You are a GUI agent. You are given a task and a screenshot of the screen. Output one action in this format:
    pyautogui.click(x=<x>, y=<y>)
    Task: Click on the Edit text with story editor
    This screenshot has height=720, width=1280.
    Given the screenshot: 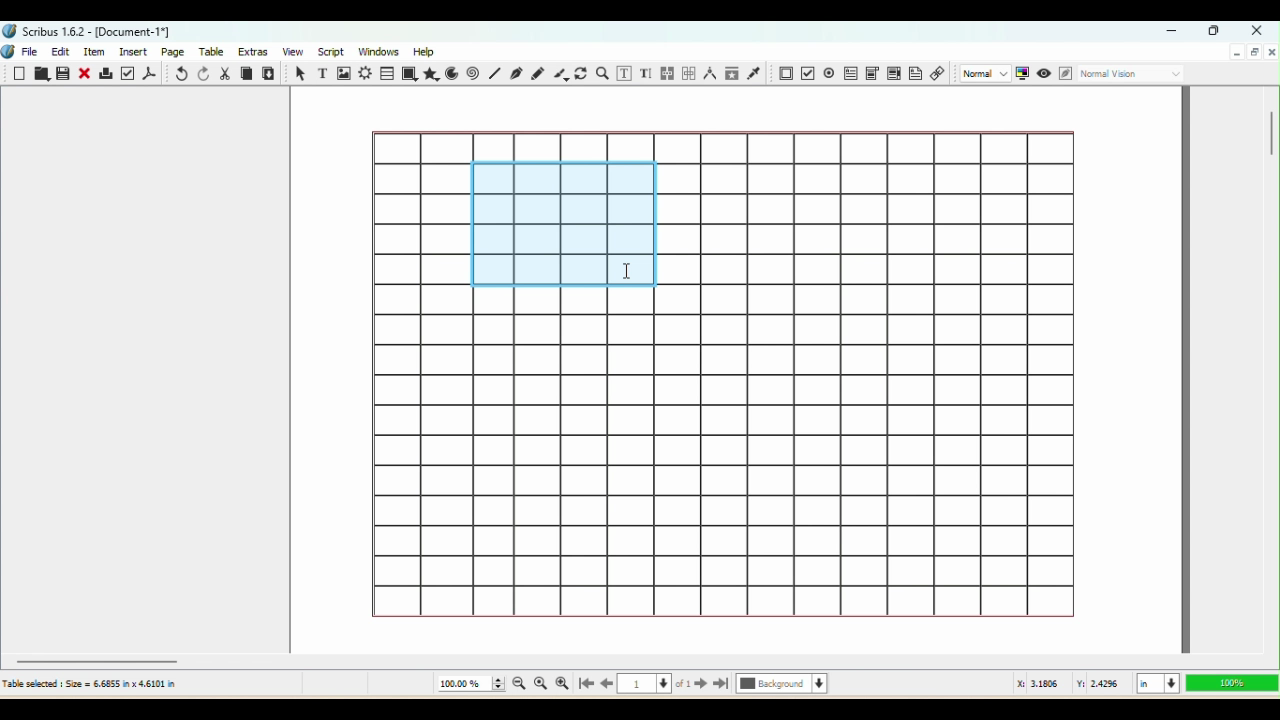 What is the action you would take?
    pyautogui.click(x=647, y=73)
    